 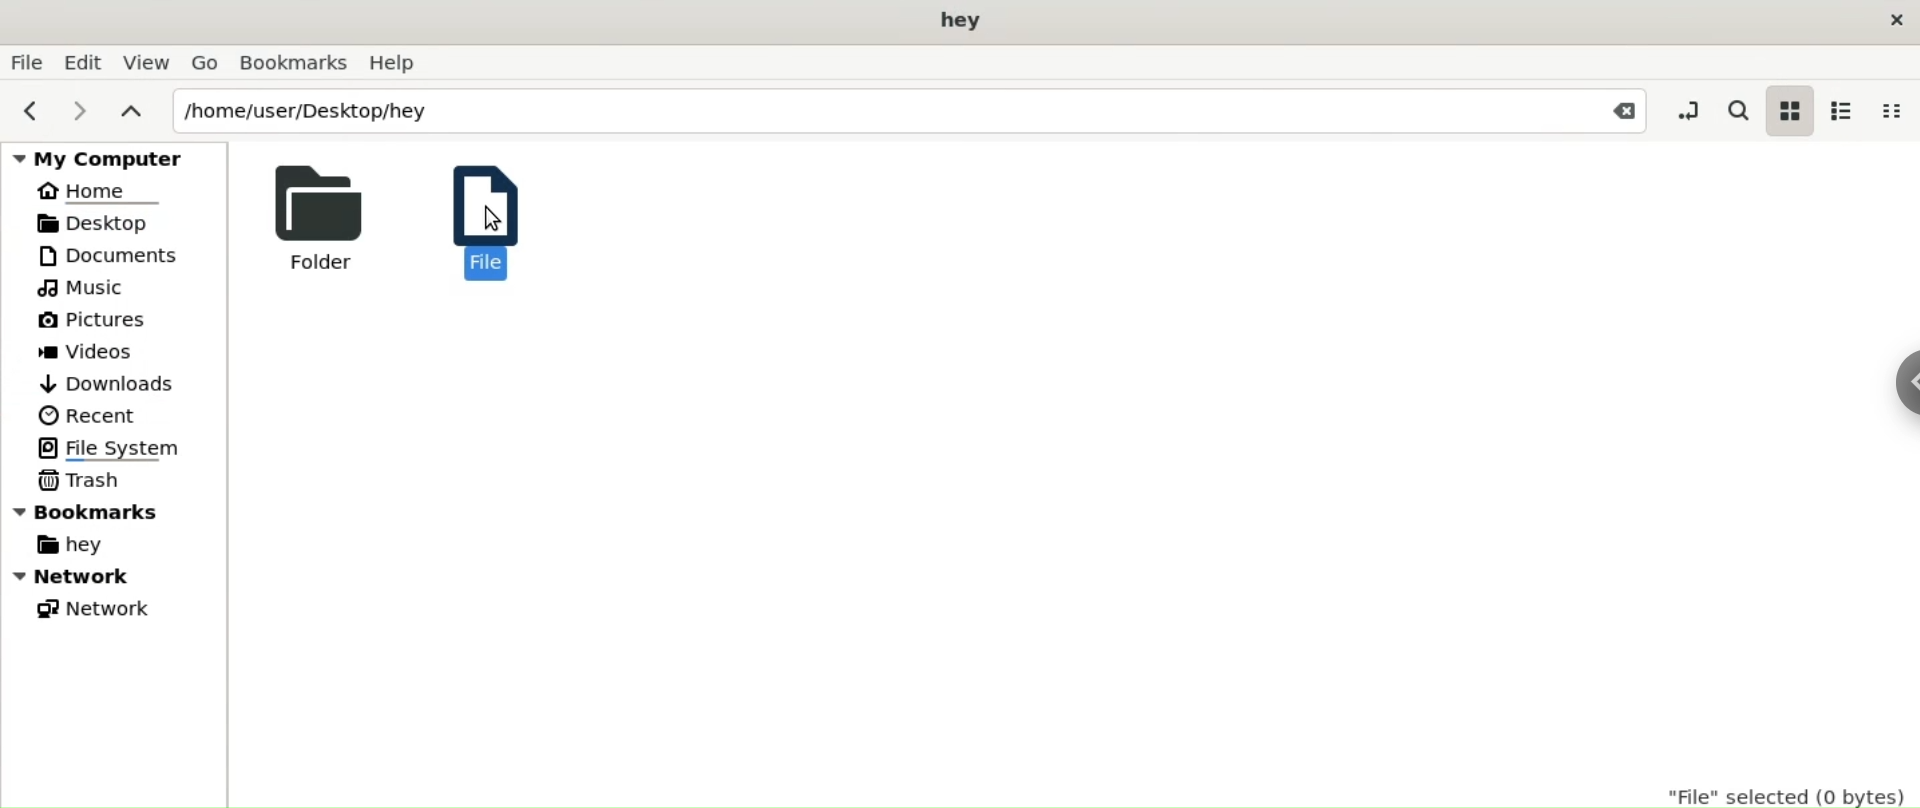 What do you see at coordinates (102, 352) in the screenshot?
I see `Videos` at bounding box center [102, 352].